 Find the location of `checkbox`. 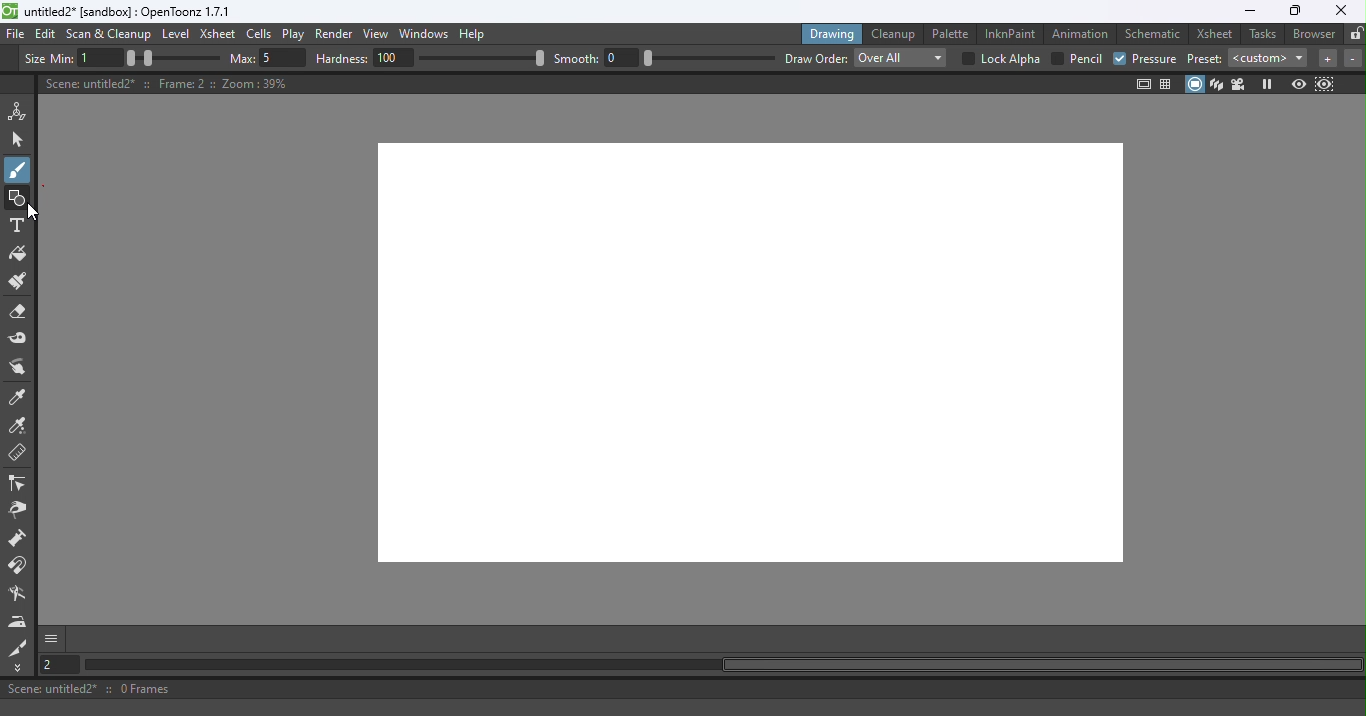

checkbox is located at coordinates (1058, 58).